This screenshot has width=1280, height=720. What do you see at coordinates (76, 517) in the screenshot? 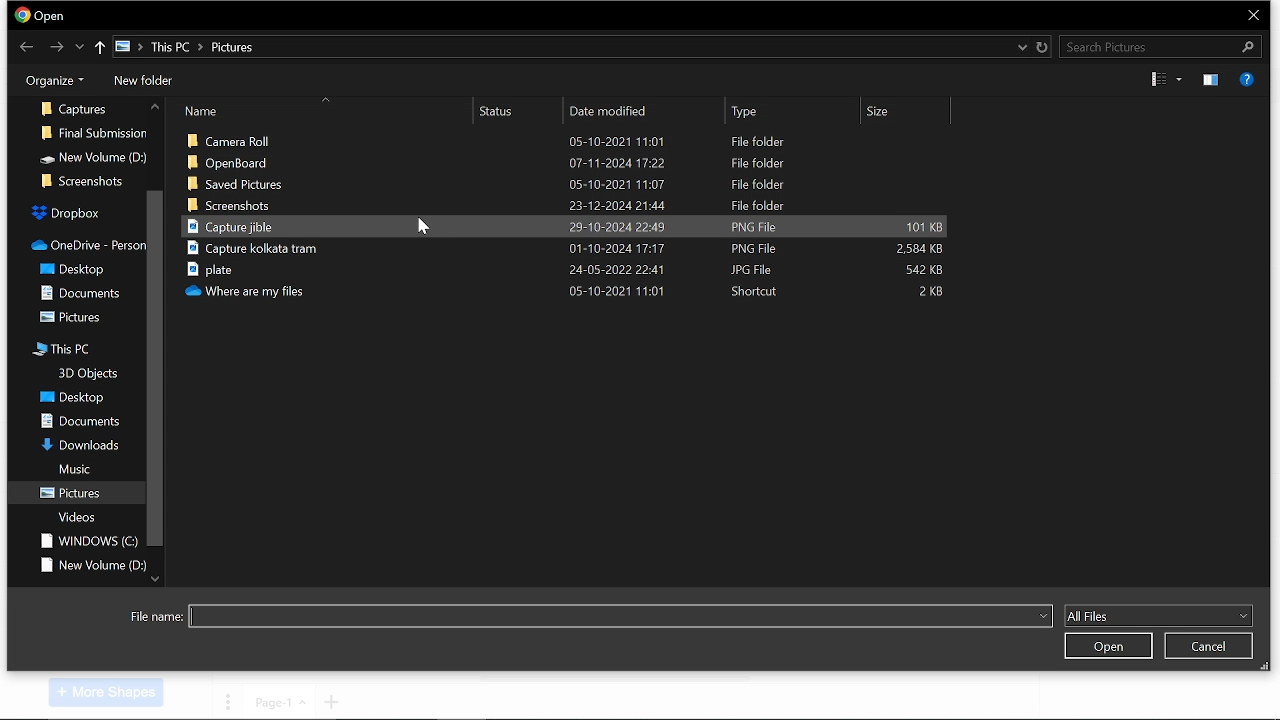
I see `folders` at bounding box center [76, 517].